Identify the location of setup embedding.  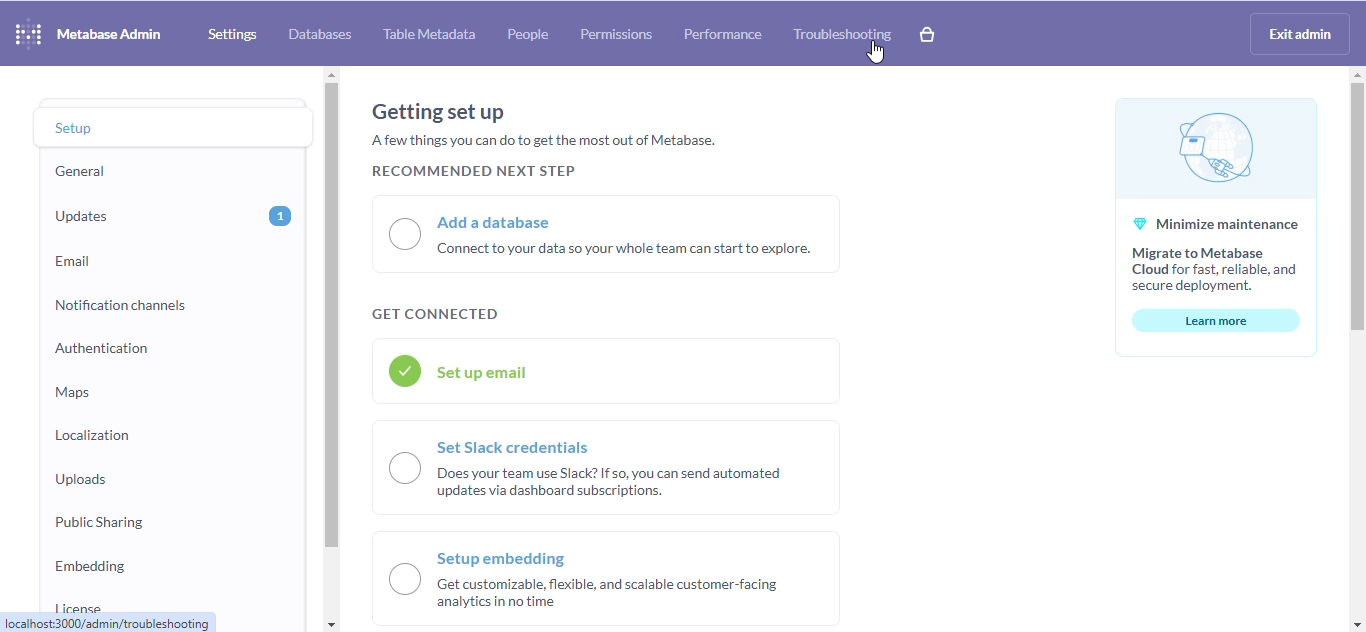
(609, 578).